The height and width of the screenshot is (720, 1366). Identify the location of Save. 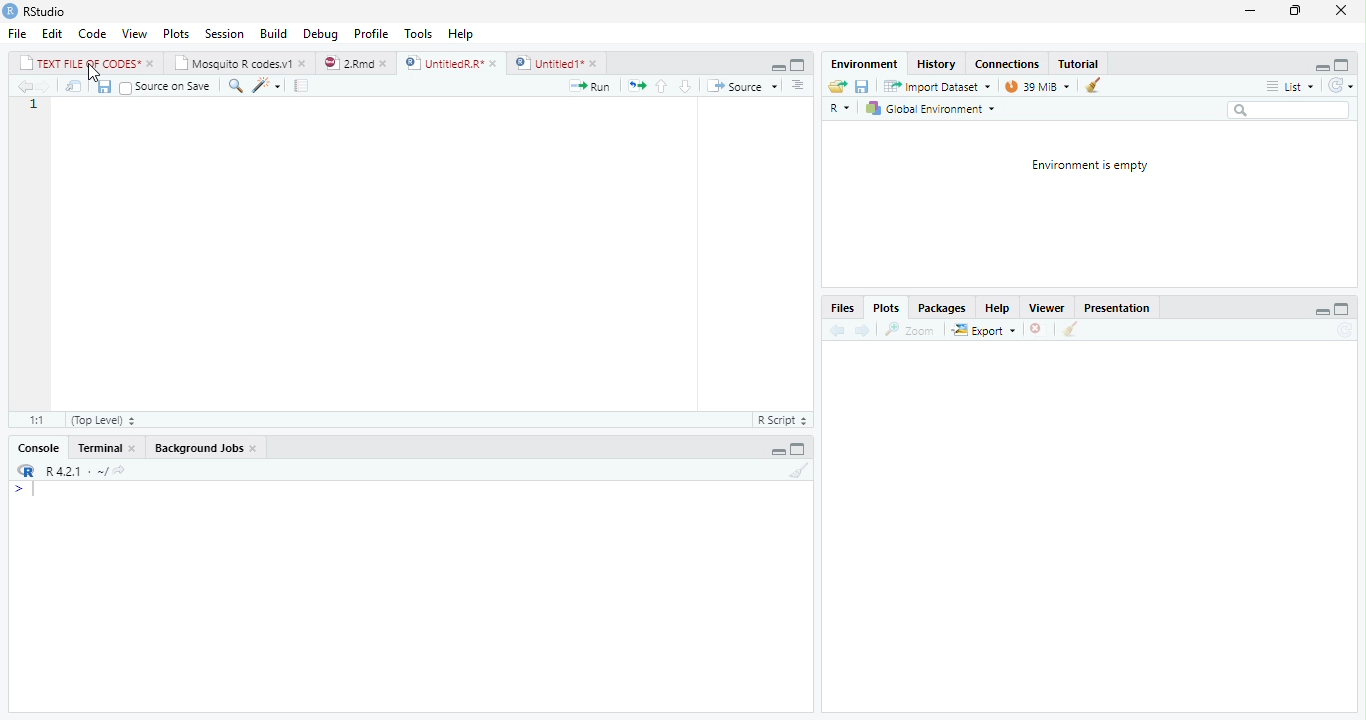
(863, 85).